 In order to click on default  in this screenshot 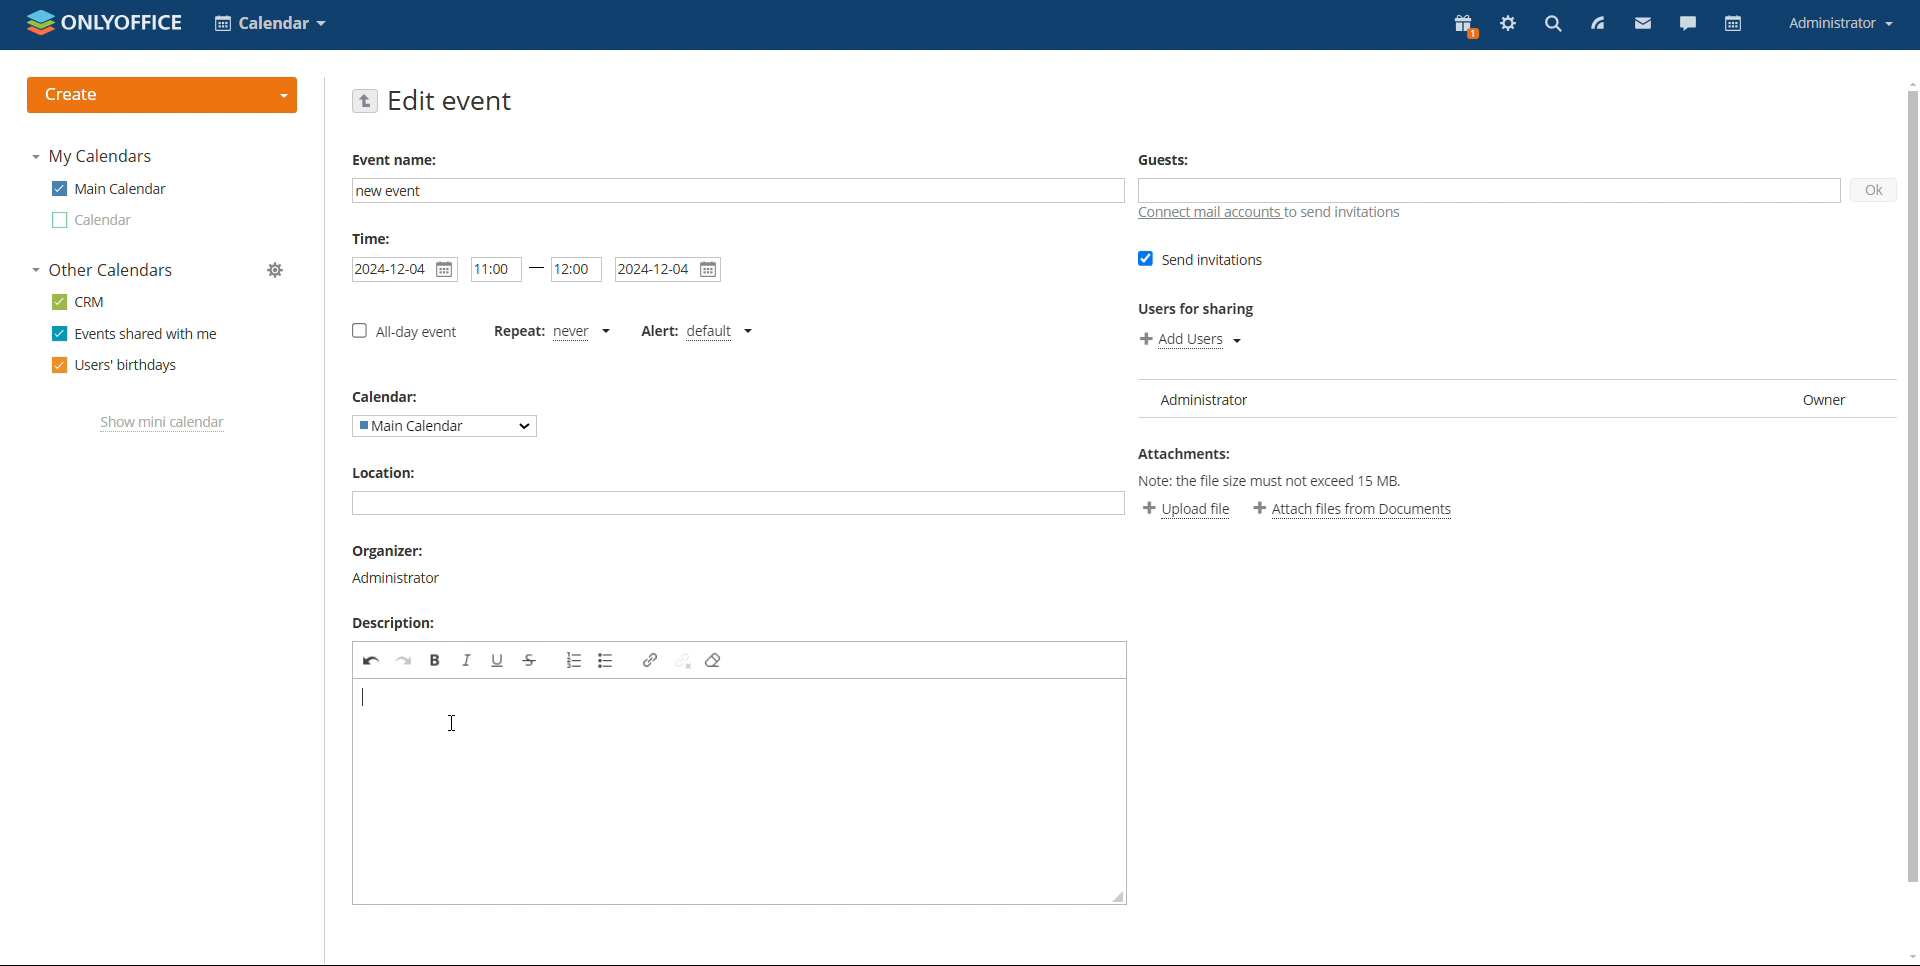, I will do `click(717, 328)`.